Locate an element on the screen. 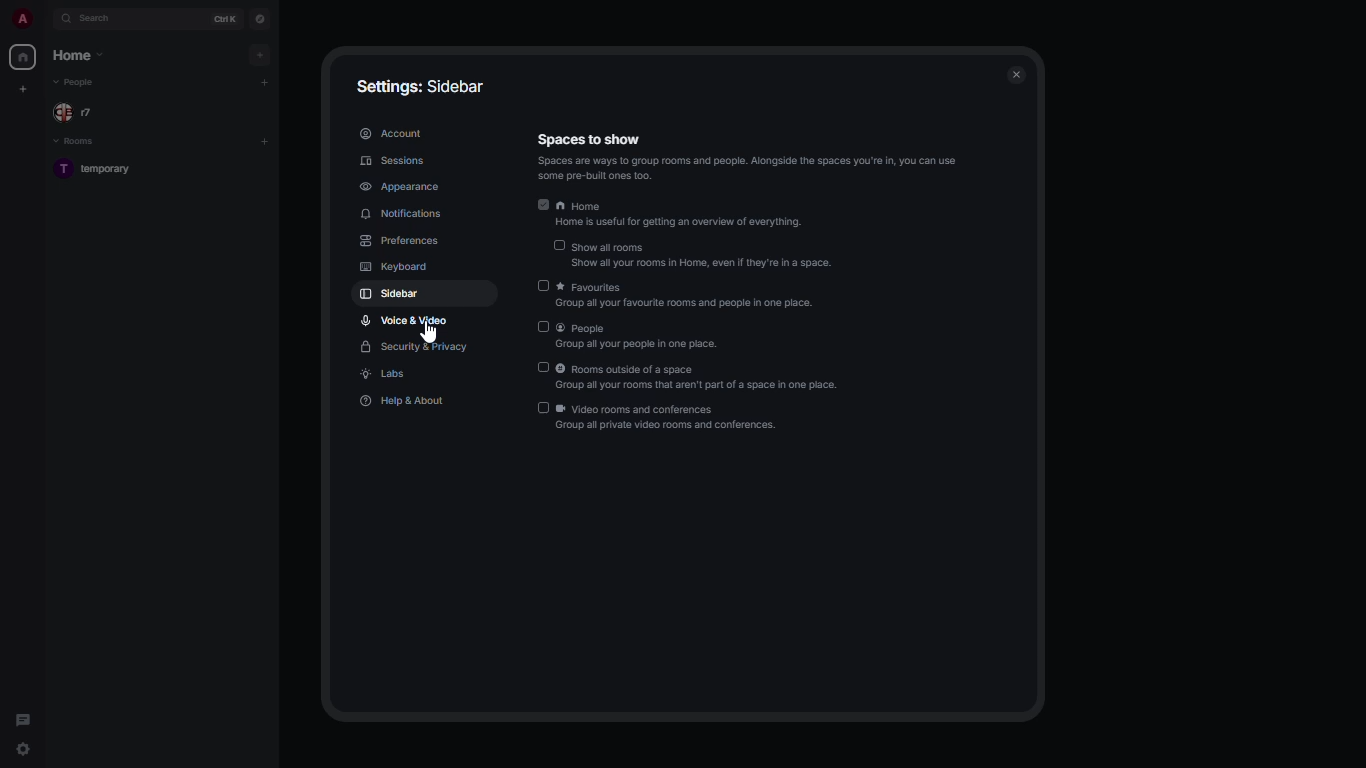 This screenshot has width=1366, height=768. appearance is located at coordinates (398, 184).